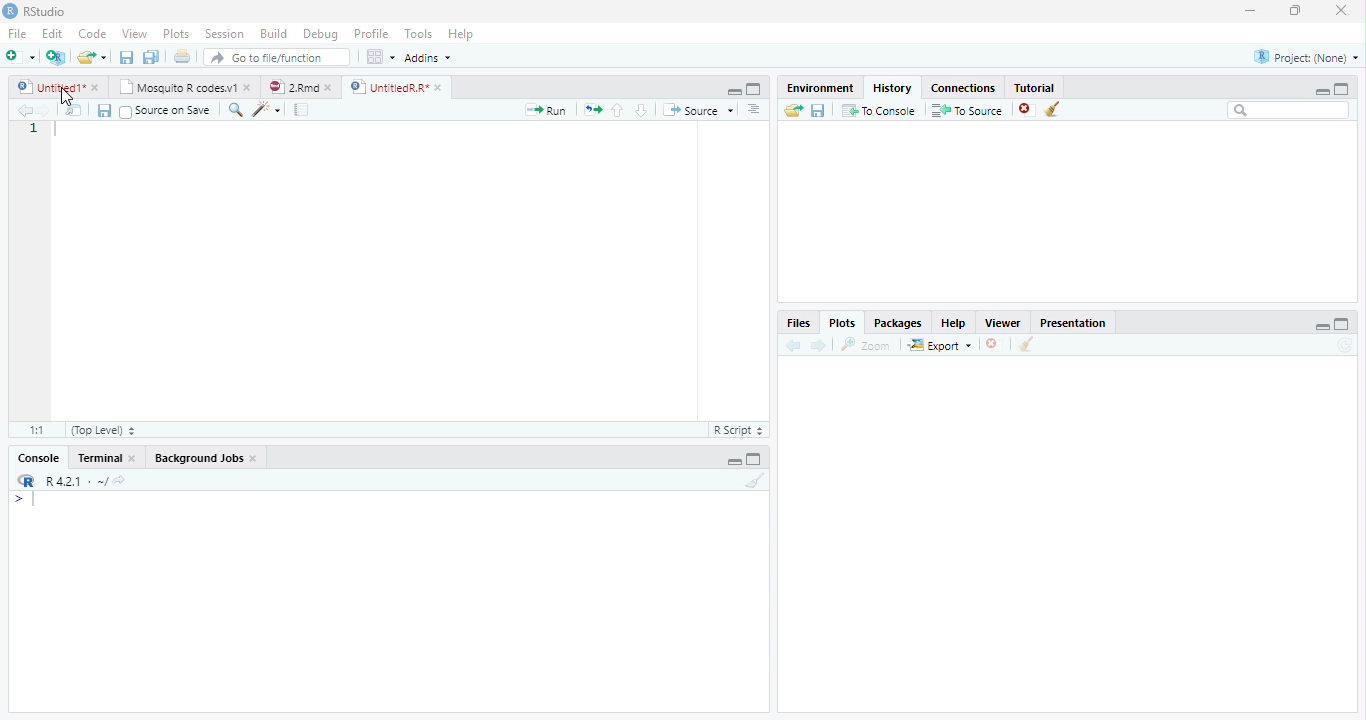 The image size is (1366, 720). What do you see at coordinates (271, 35) in the screenshot?
I see `Build` at bounding box center [271, 35].